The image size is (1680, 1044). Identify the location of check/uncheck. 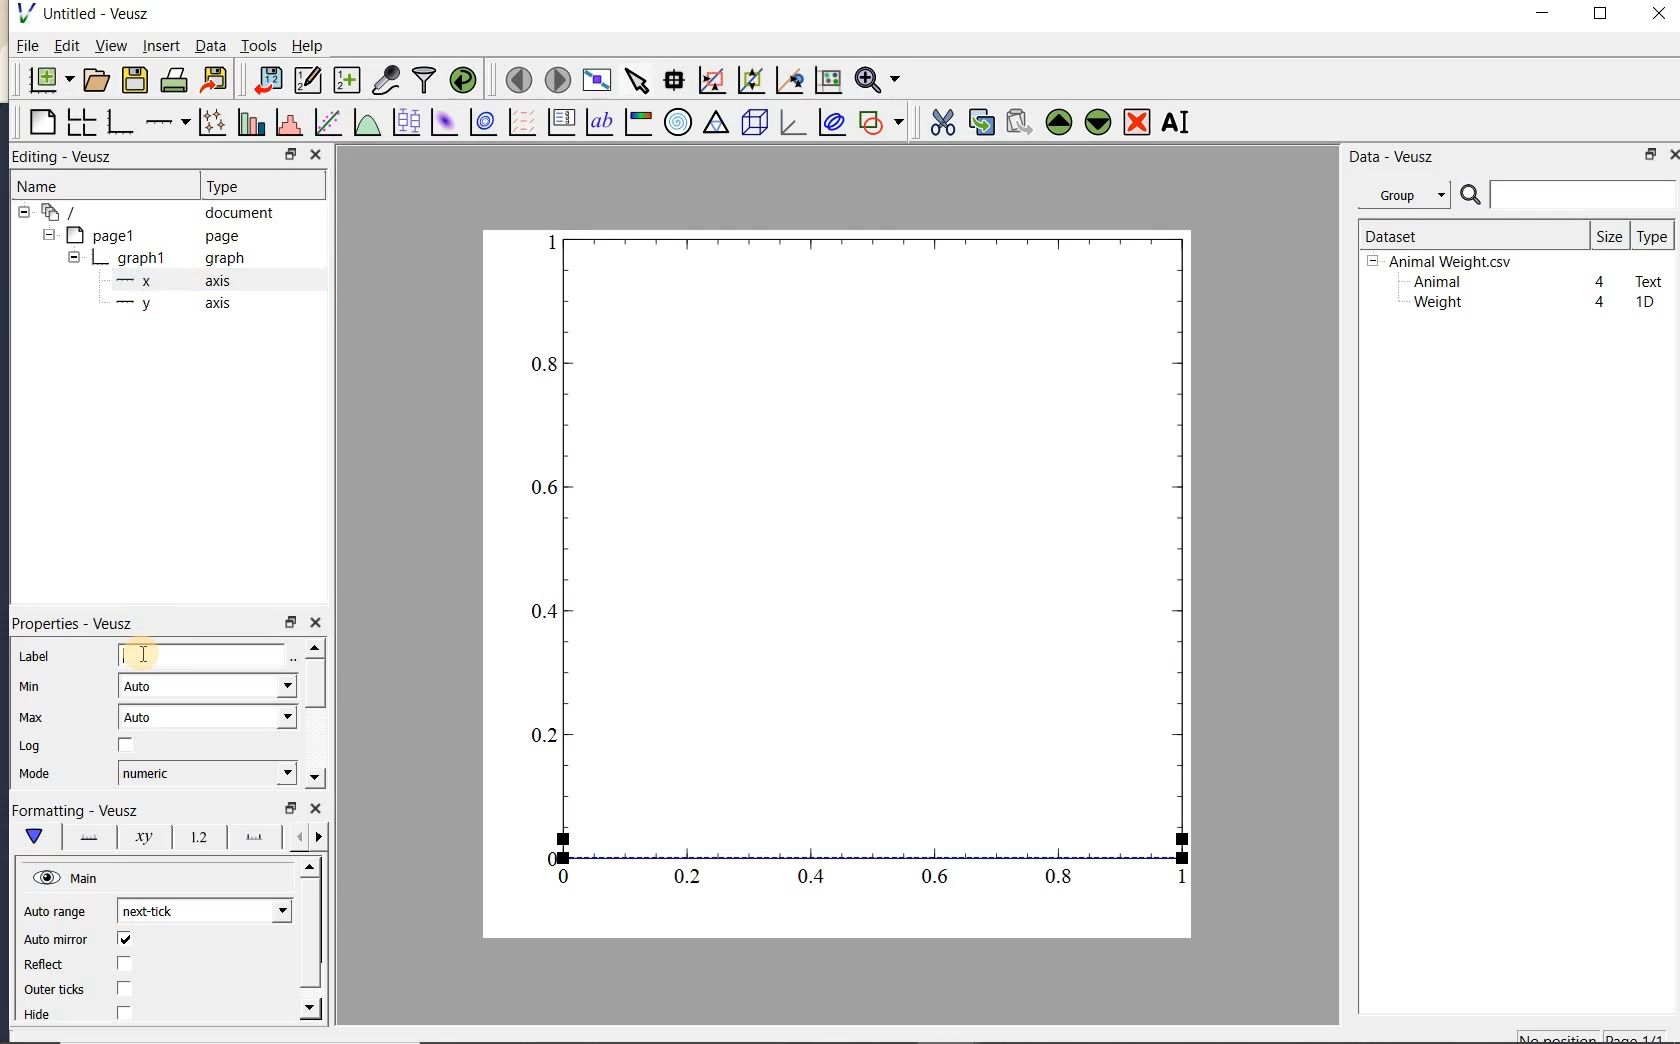
(124, 939).